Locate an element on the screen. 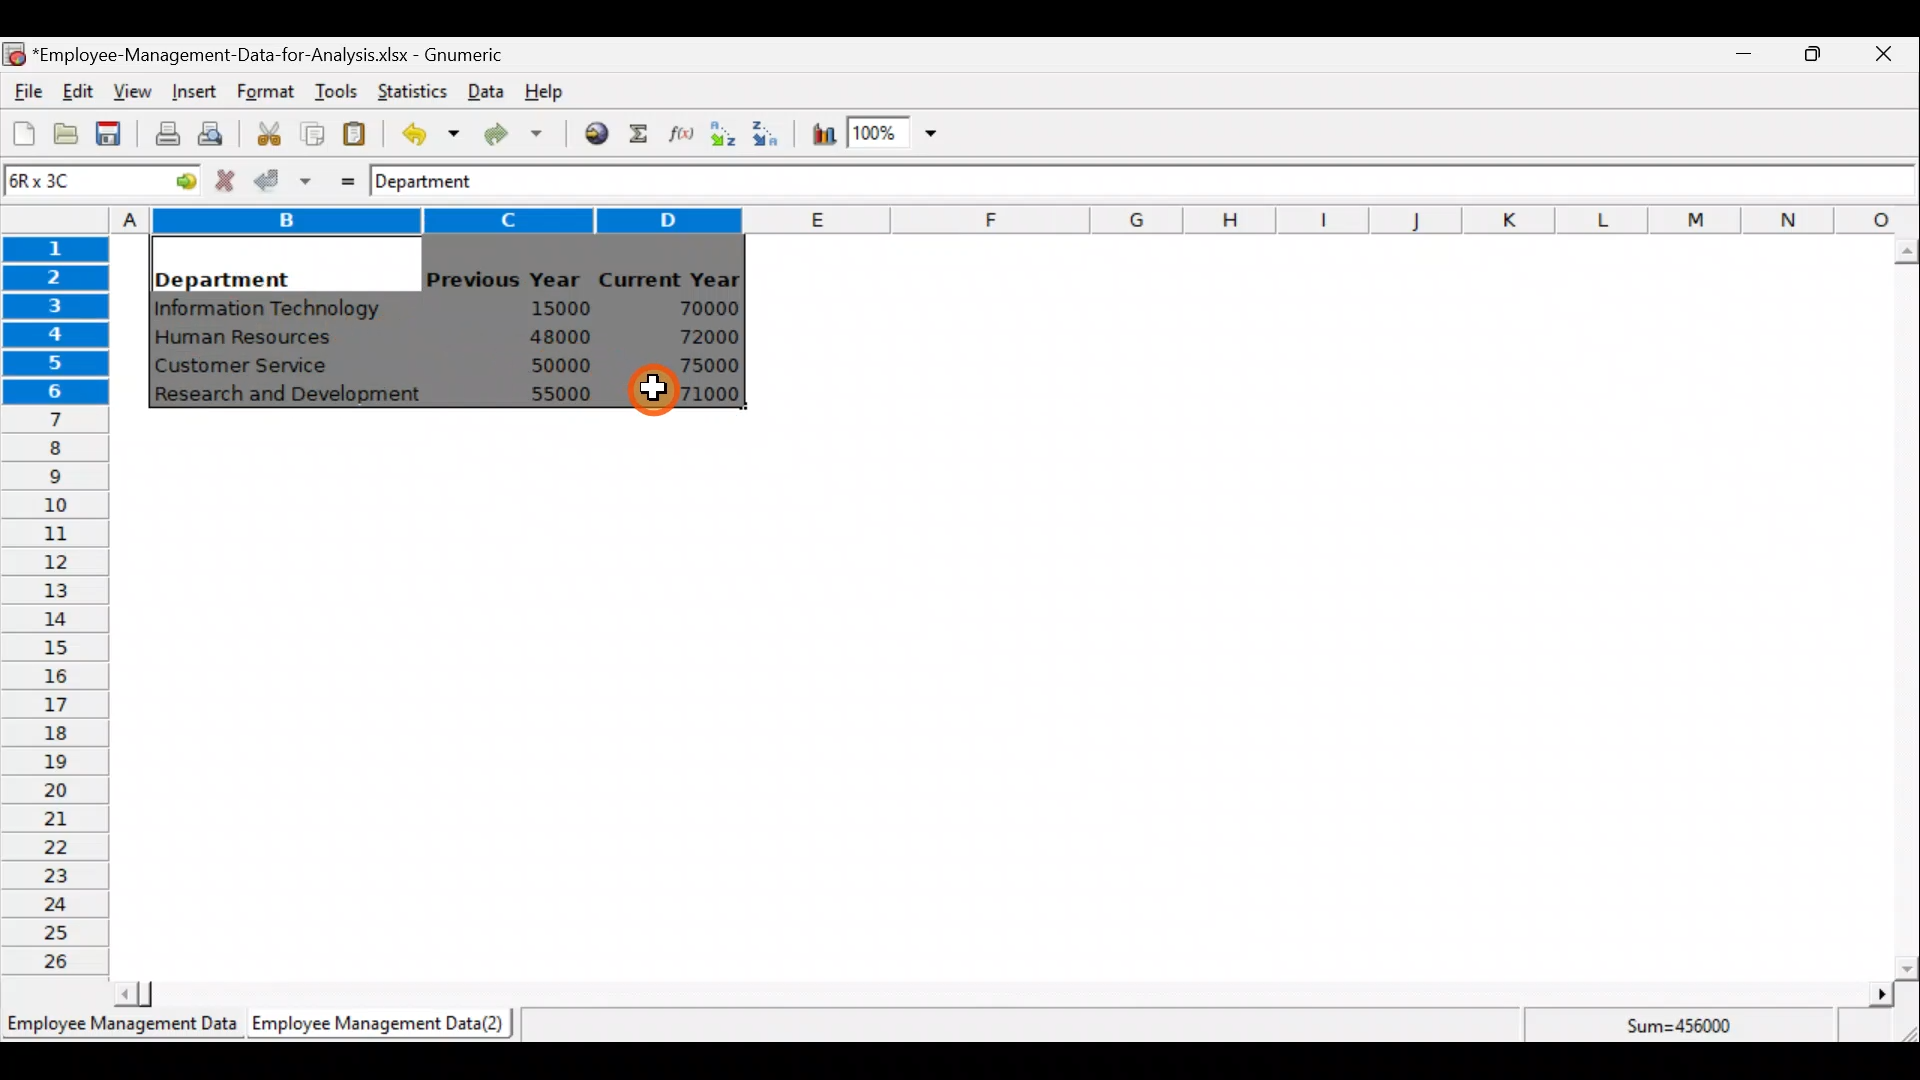 Image resolution: width=1920 pixels, height=1080 pixels. Print preview is located at coordinates (210, 131).